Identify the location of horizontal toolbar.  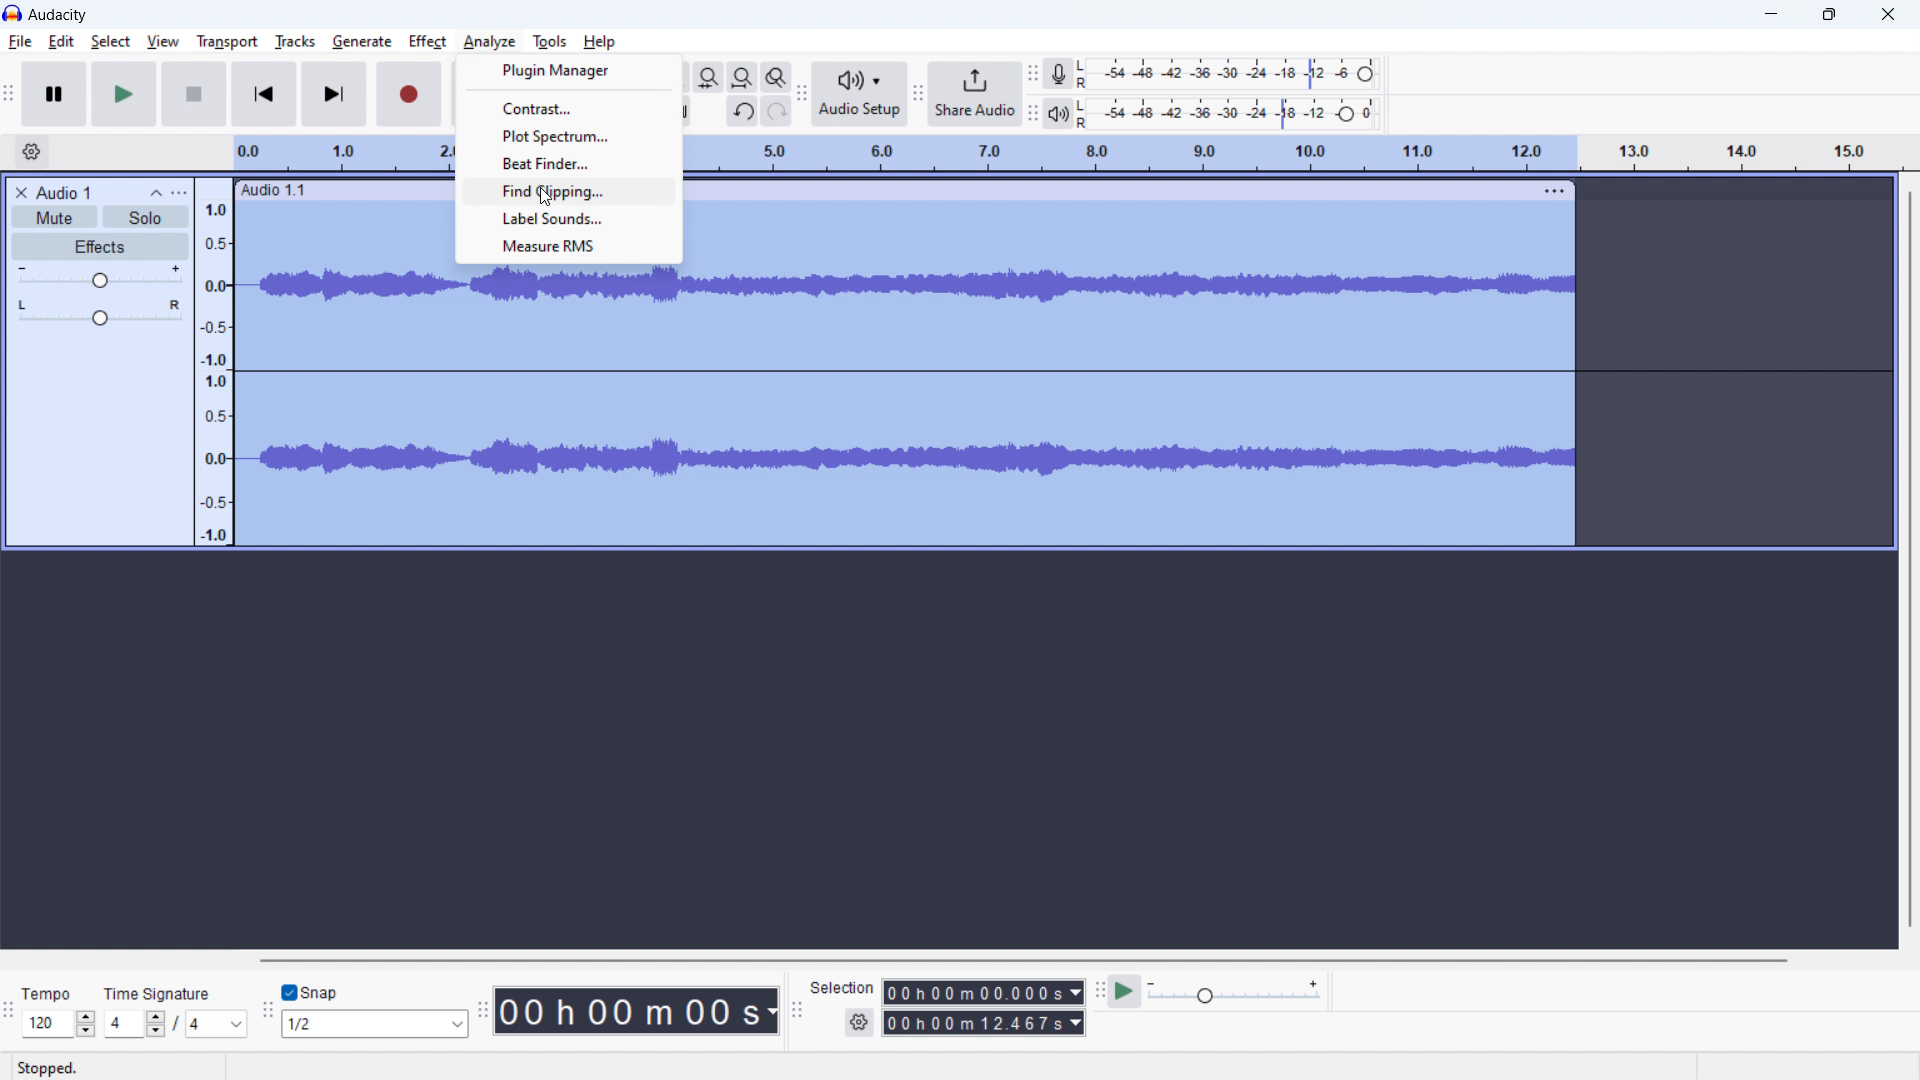
(1026, 960).